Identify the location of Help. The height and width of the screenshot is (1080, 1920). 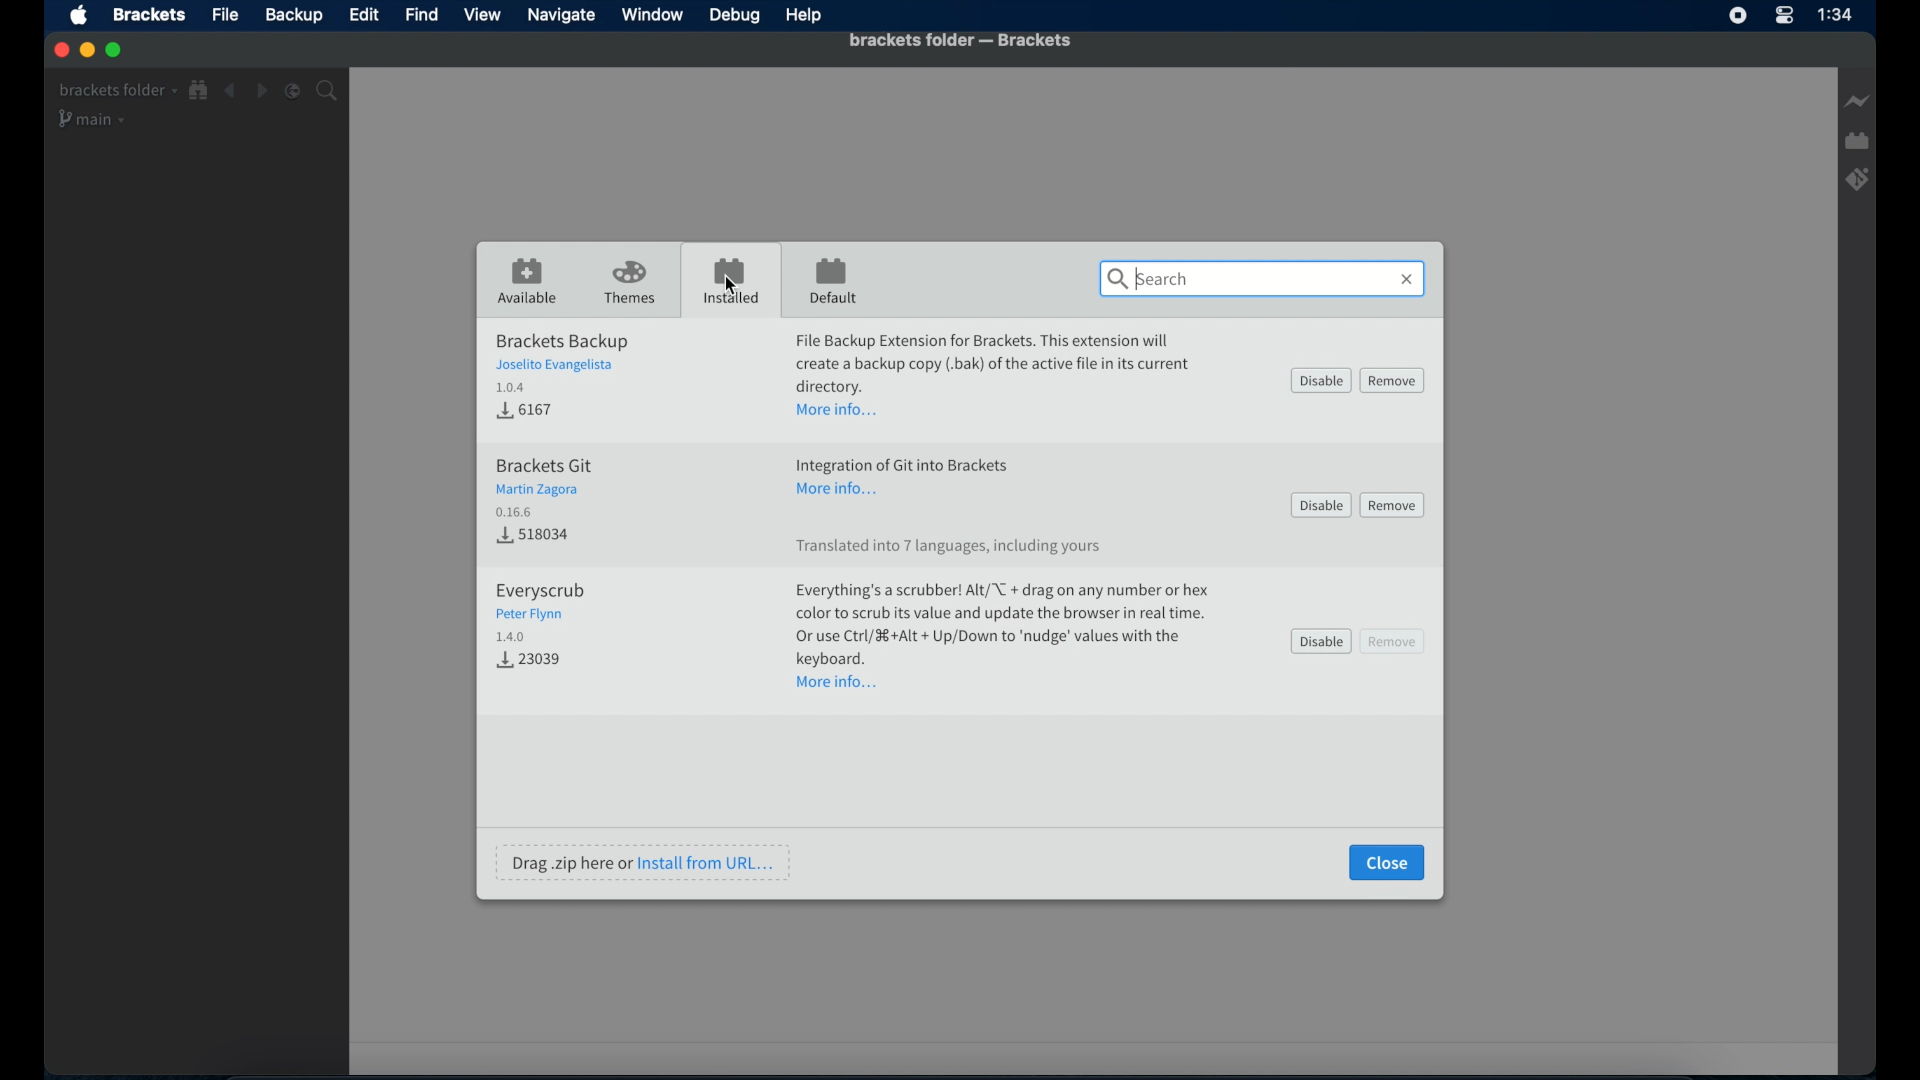
(805, 17).